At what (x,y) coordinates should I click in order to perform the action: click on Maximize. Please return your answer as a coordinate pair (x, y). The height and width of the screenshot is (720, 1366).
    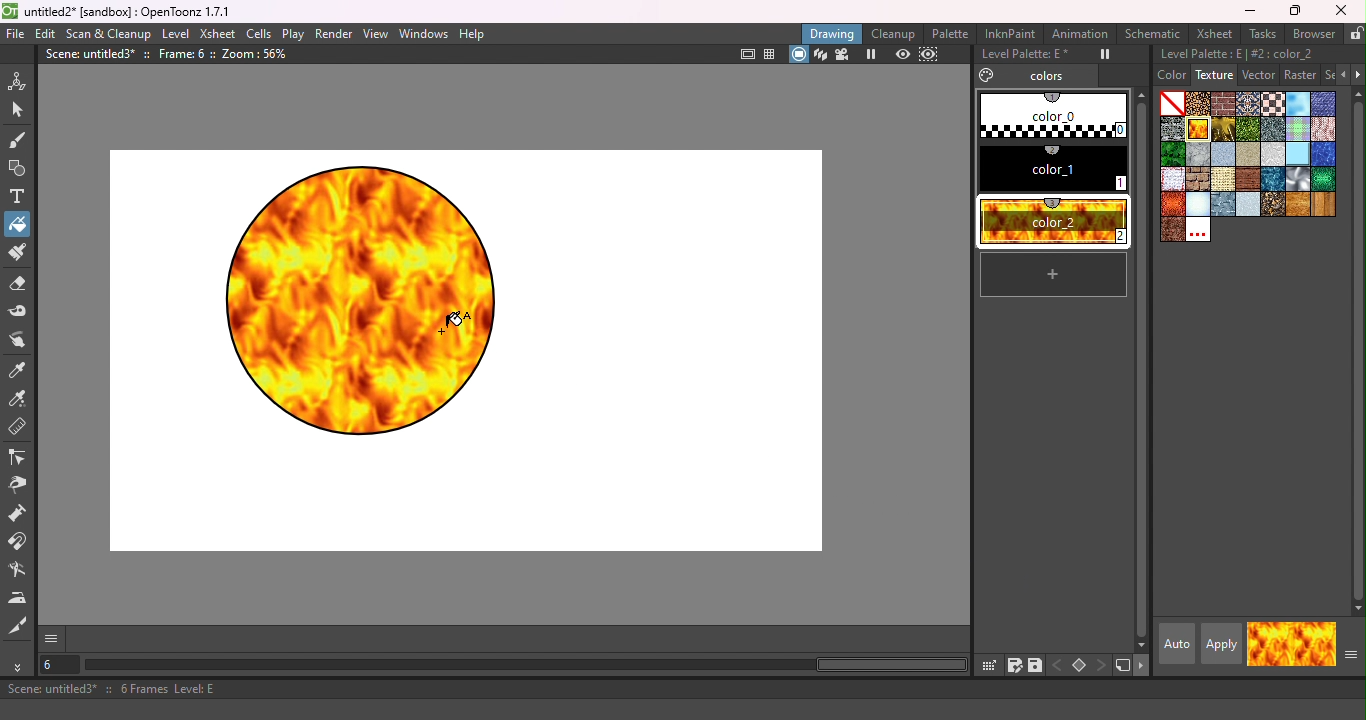
    Looking at the image, I should click on (1291, 11).